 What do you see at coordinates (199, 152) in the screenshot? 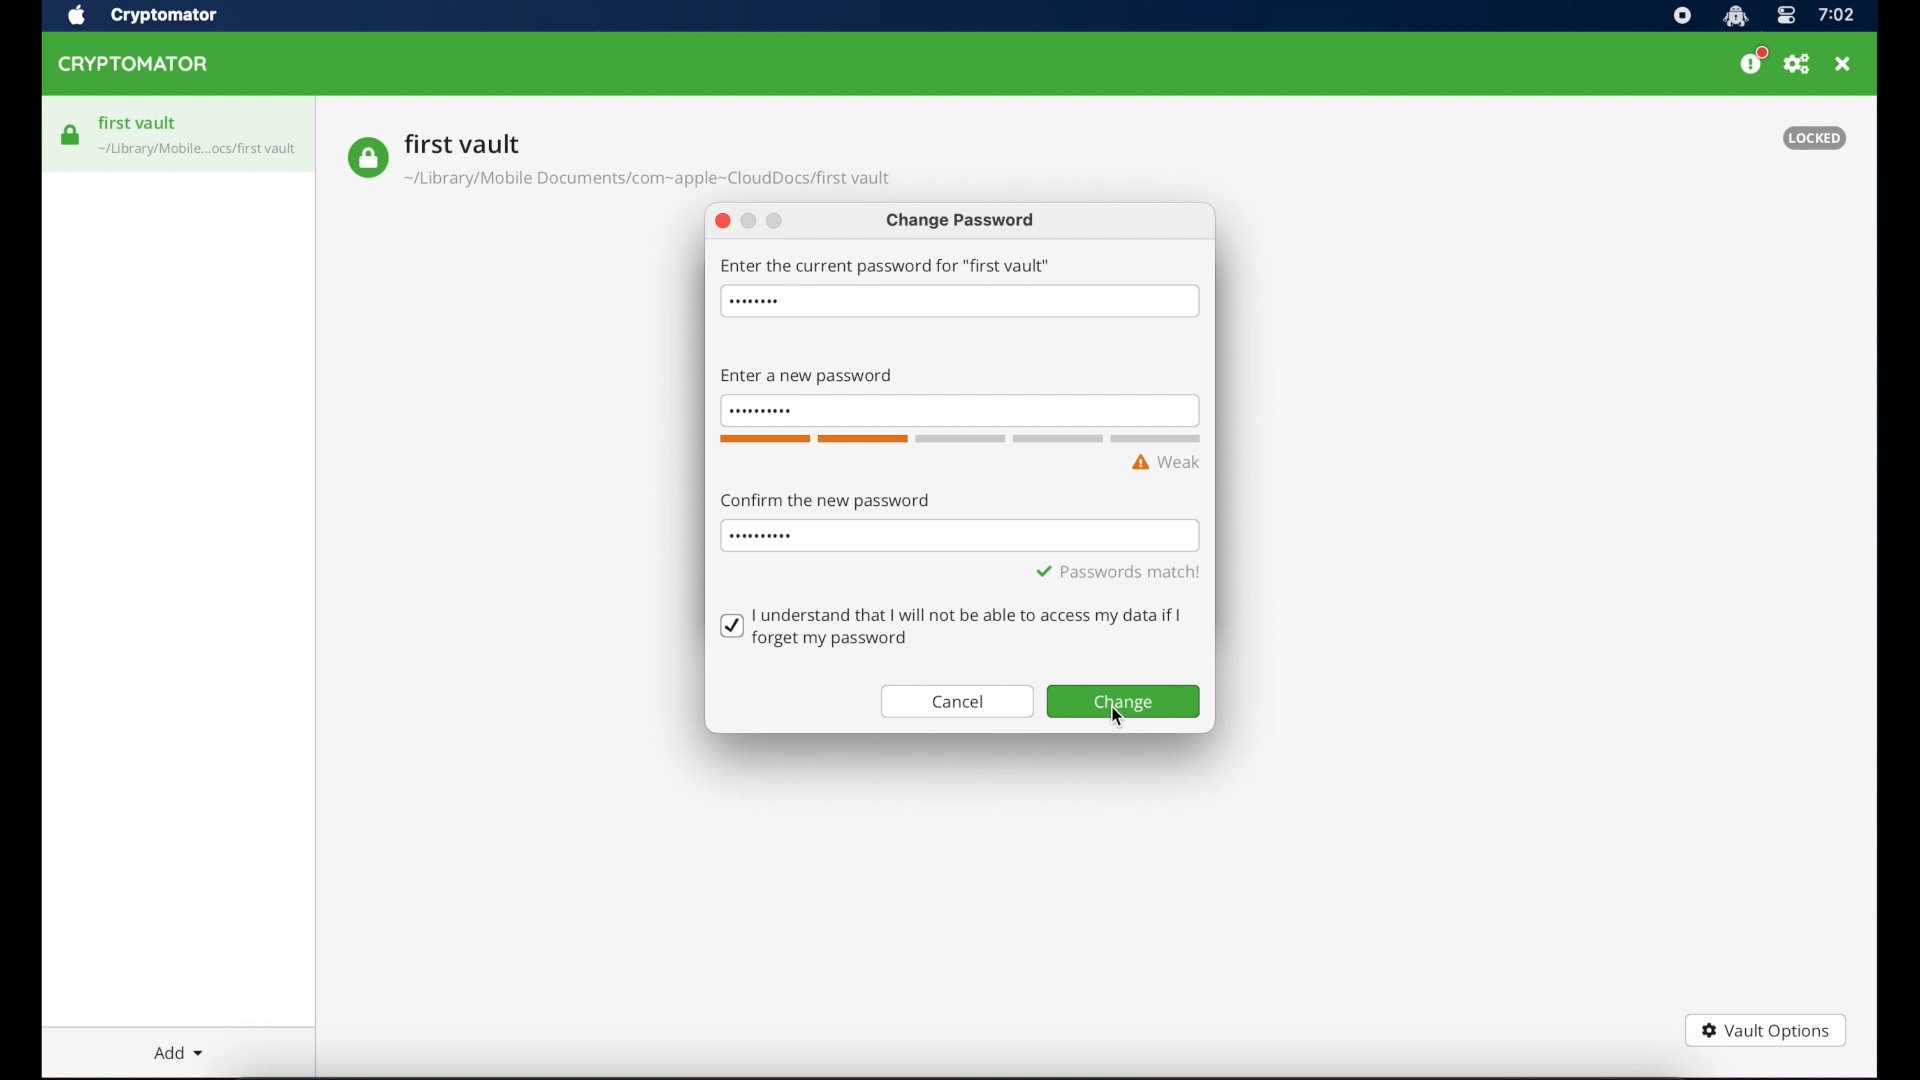
I see `vault icon` at bounding box center [199, 152].